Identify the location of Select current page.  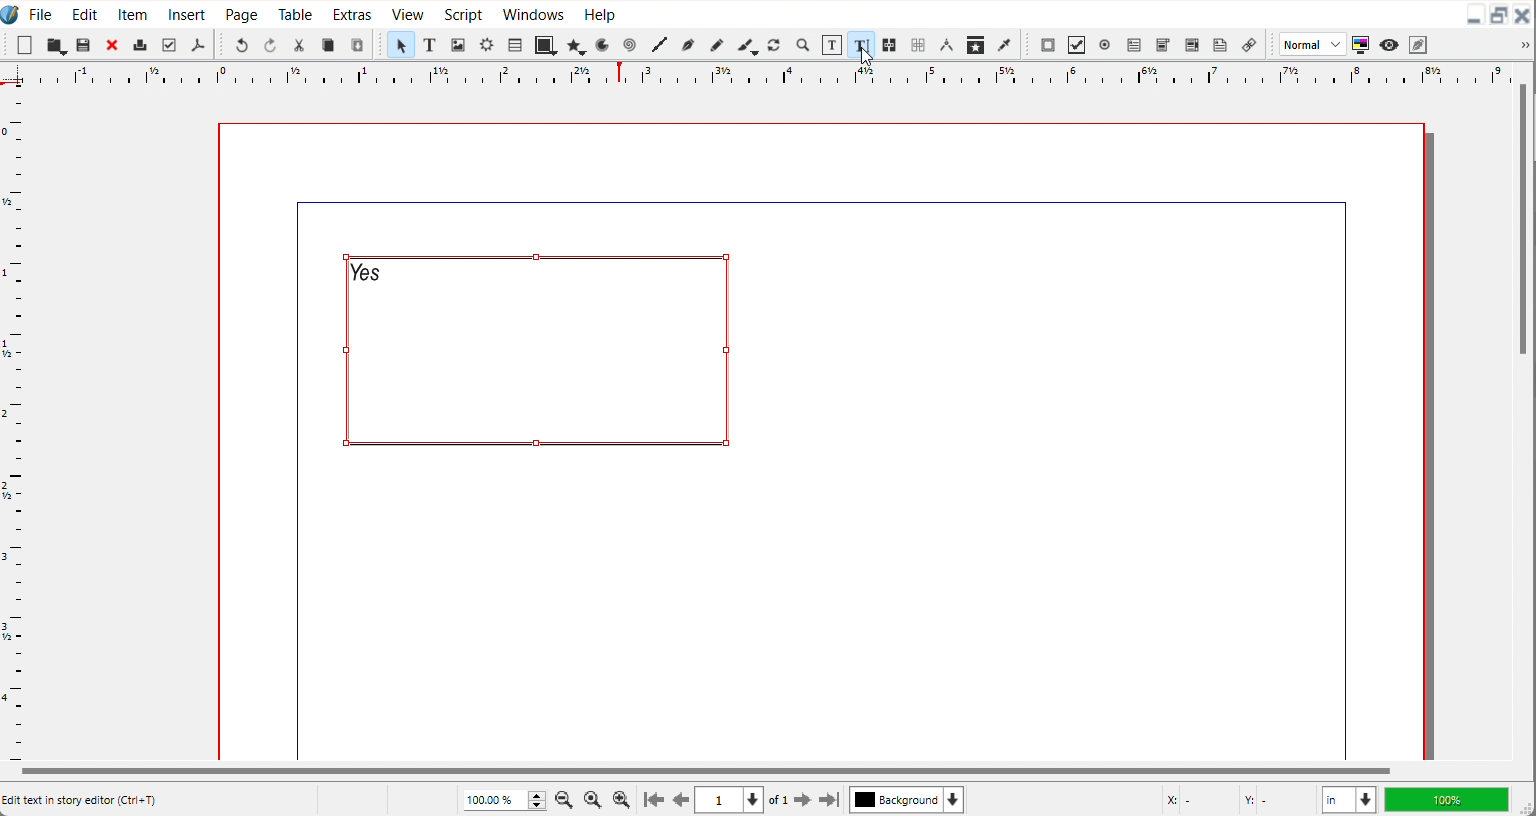
(729, 800).